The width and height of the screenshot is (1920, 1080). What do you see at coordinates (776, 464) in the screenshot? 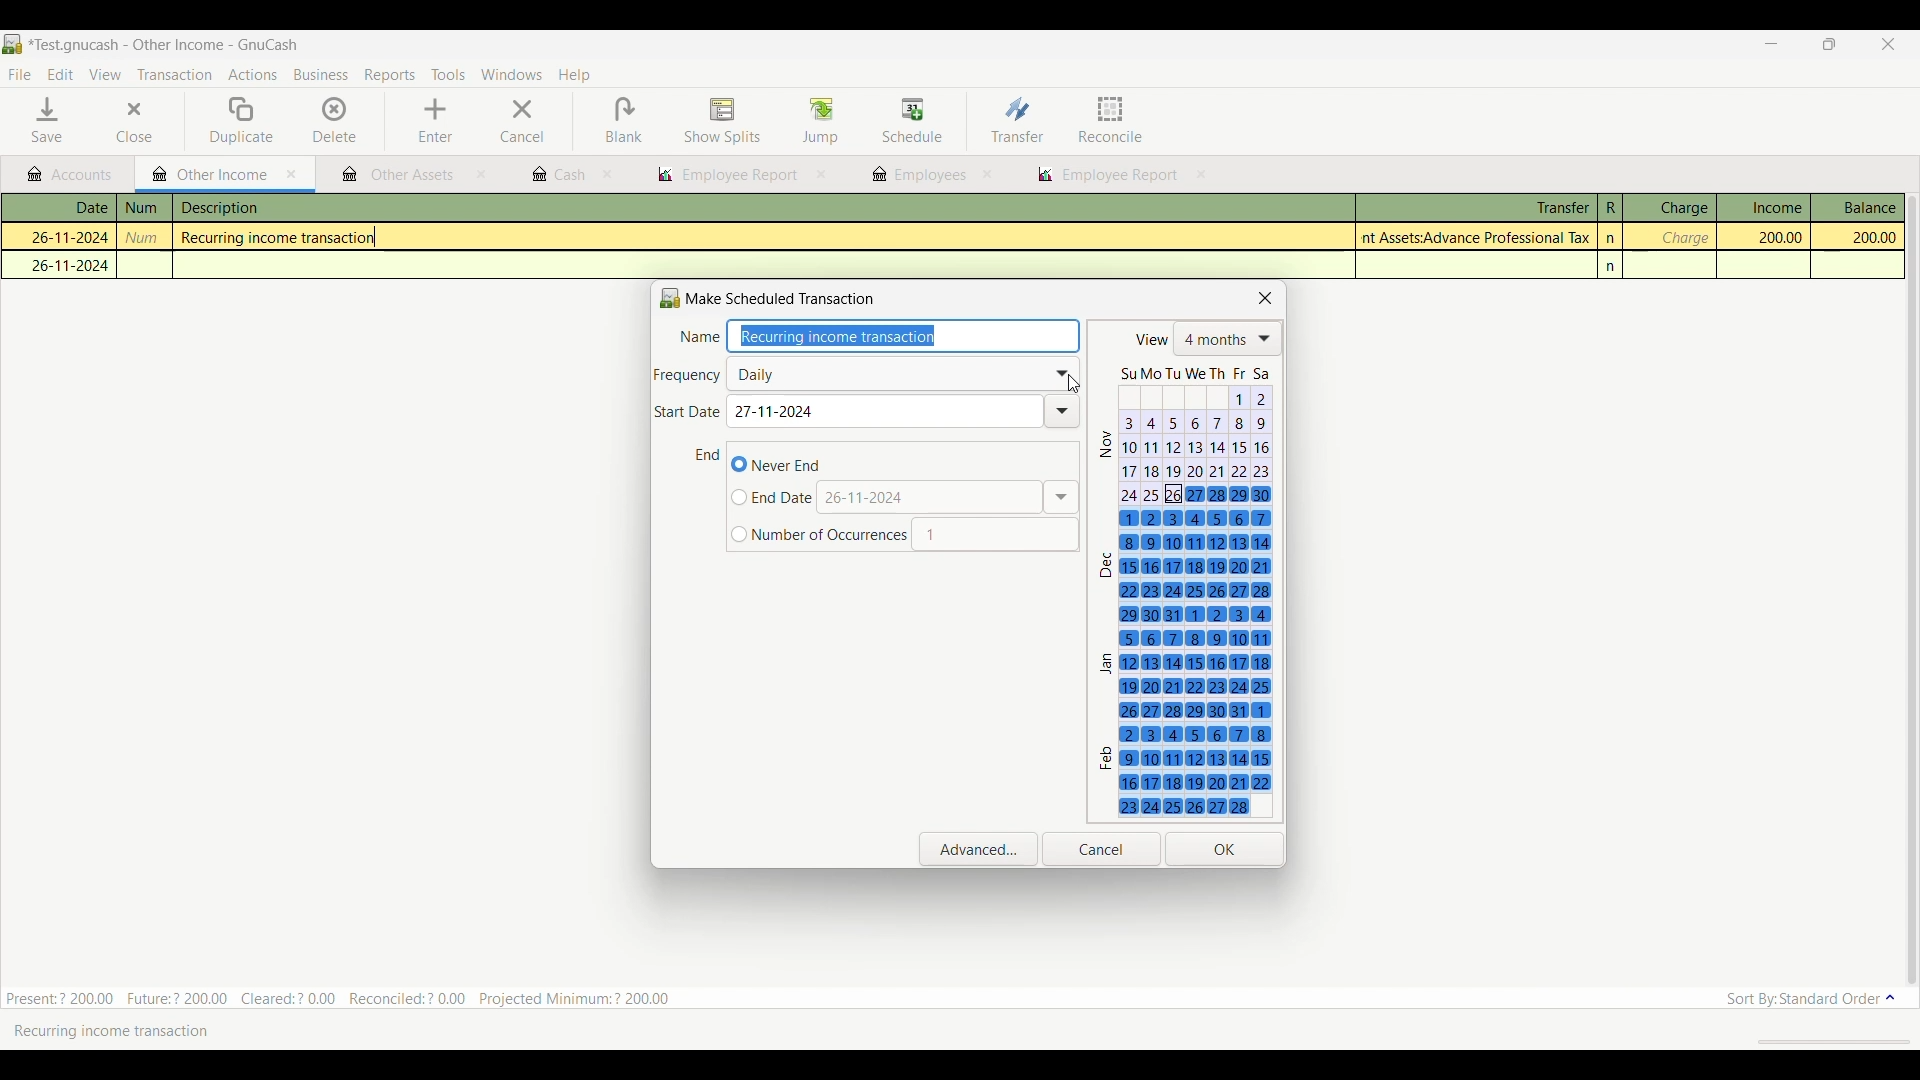
I see `Never end transaction, current selection` at bounding box center [776, 464].